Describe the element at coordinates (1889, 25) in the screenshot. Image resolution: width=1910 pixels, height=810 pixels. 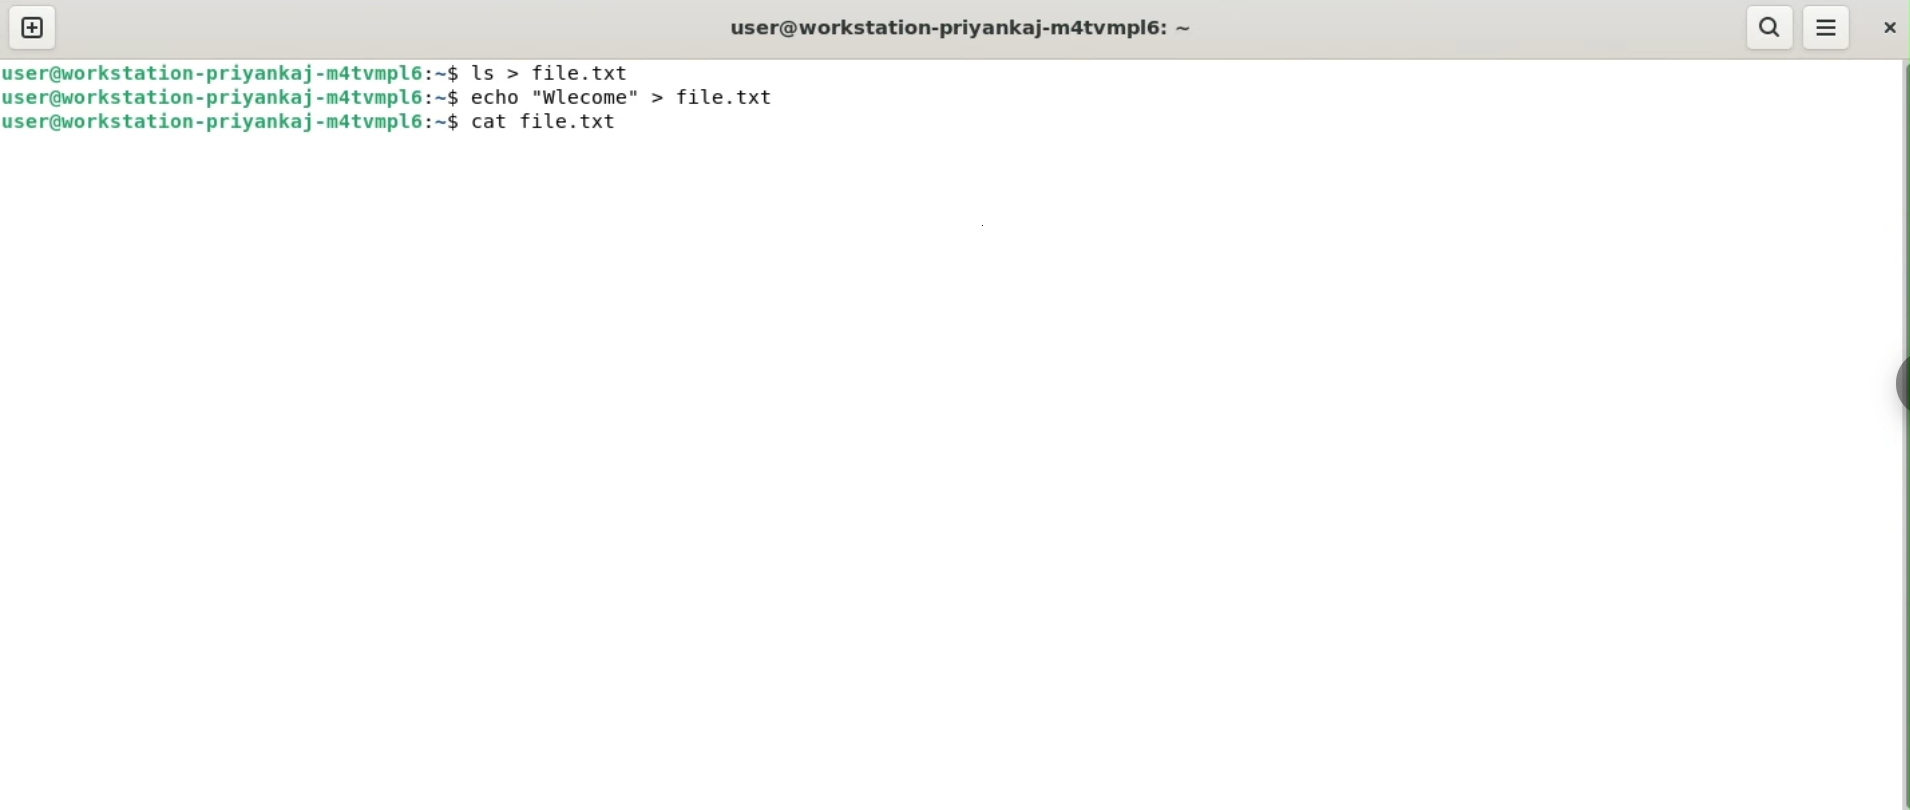
I see `close` at that location.